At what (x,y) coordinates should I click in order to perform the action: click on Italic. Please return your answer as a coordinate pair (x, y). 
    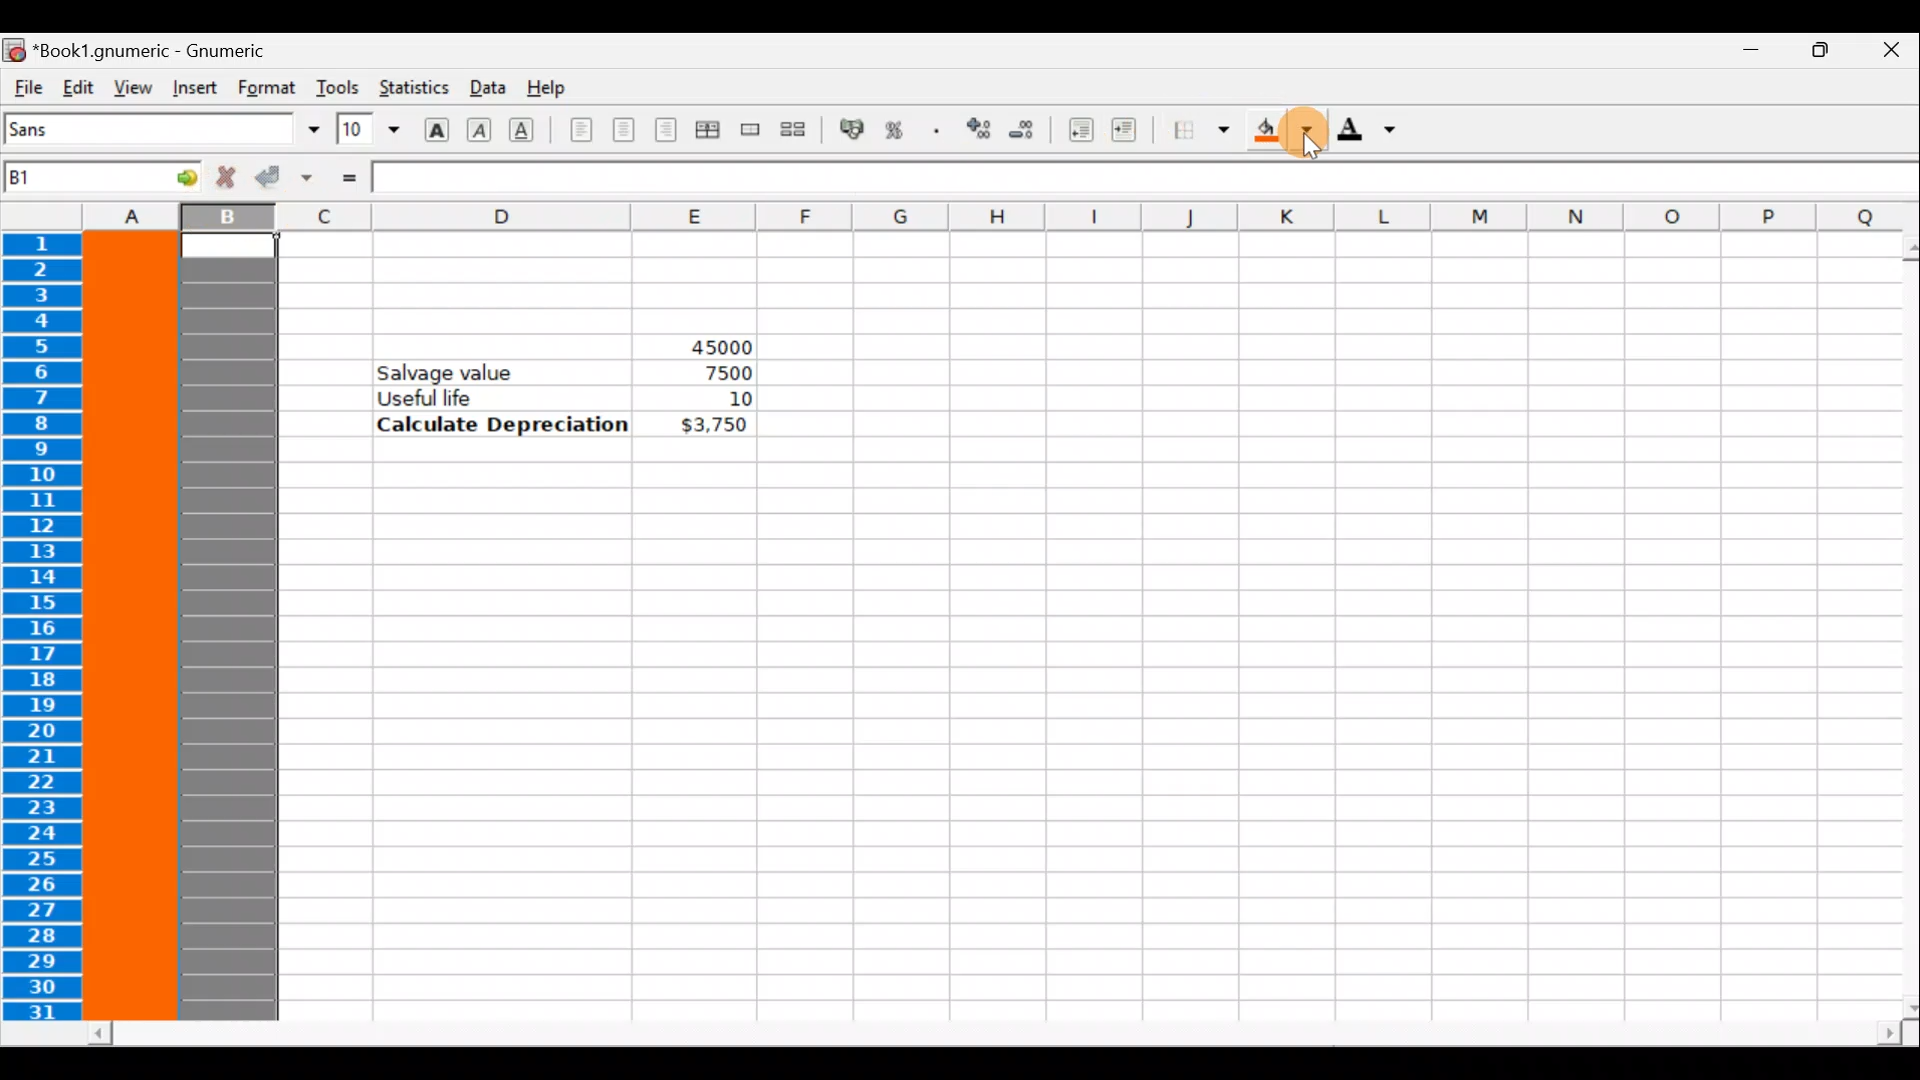
    Looking at the image, I should click on (482, 127).